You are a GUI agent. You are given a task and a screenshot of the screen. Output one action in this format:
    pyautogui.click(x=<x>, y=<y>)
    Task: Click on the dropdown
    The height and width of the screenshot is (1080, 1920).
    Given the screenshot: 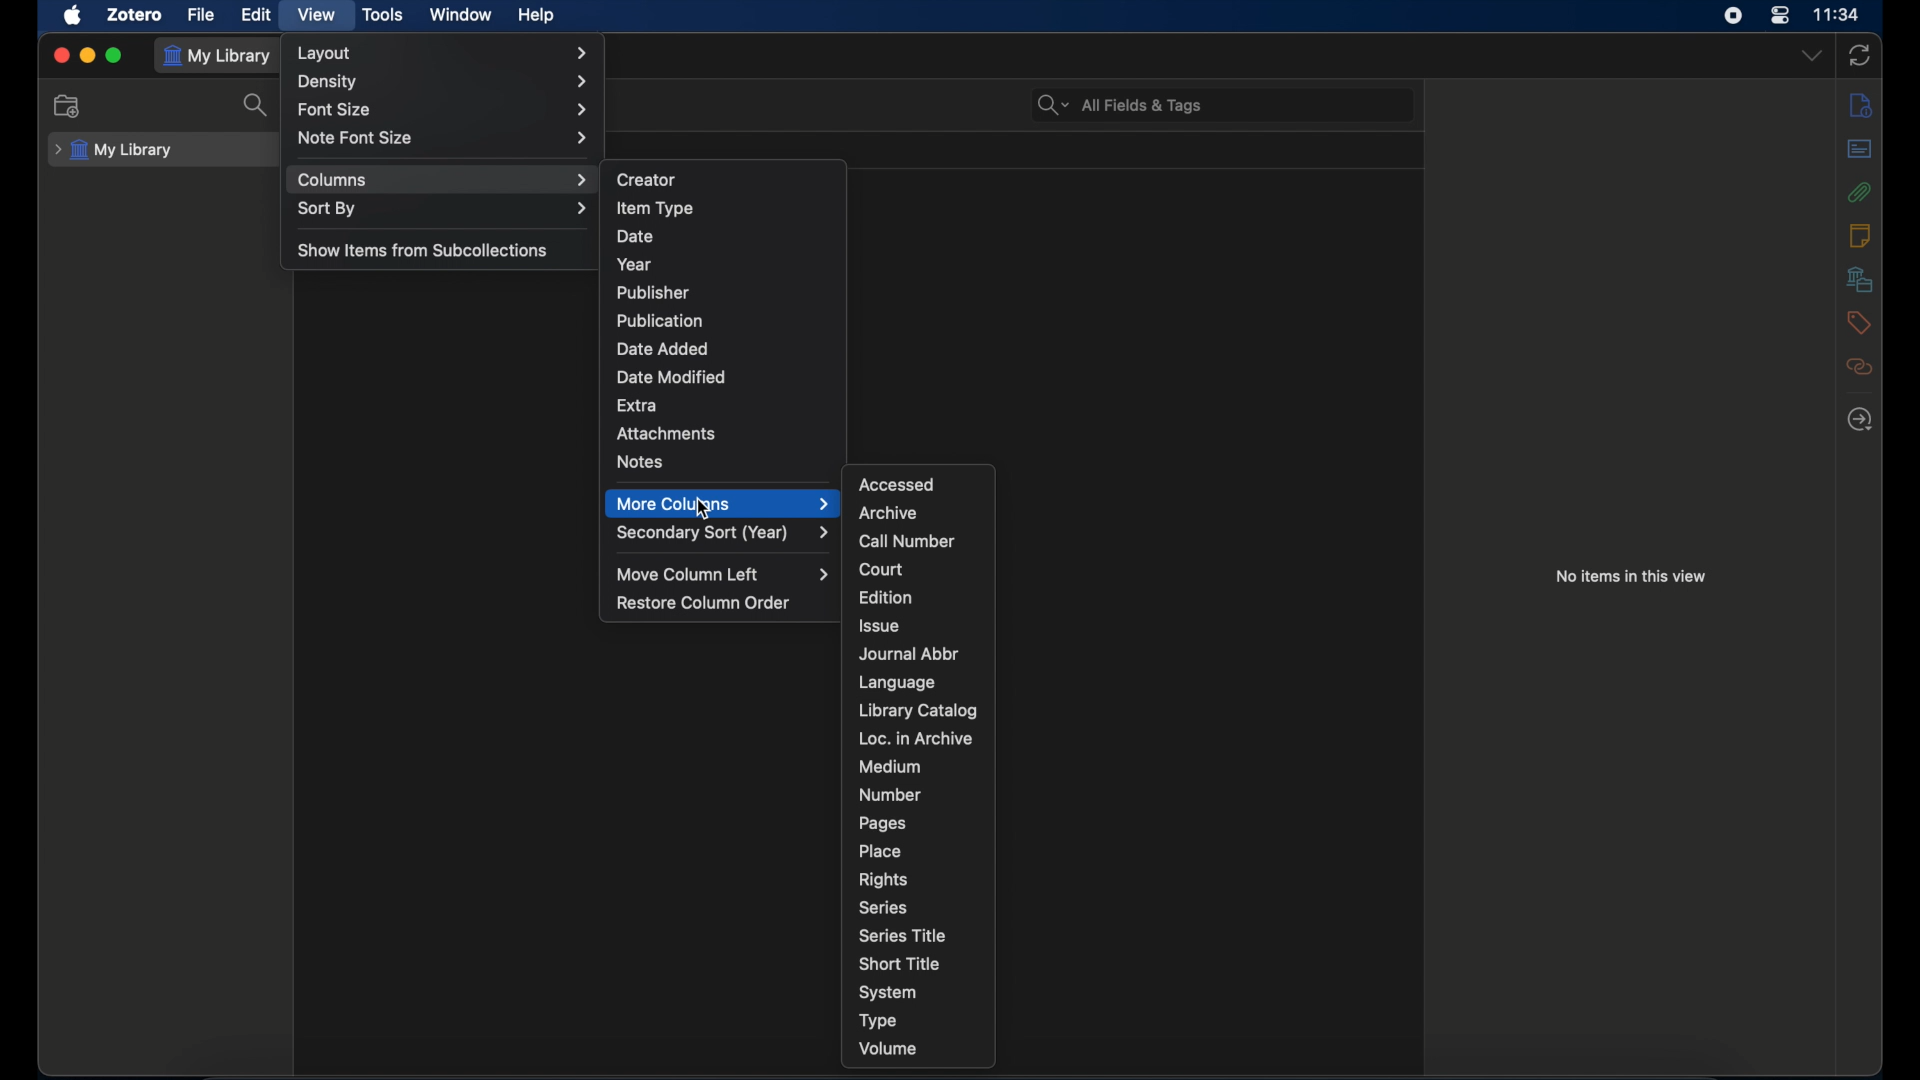 What is the action you would take?
    pyautogui.click(x=1811, y=56)
    